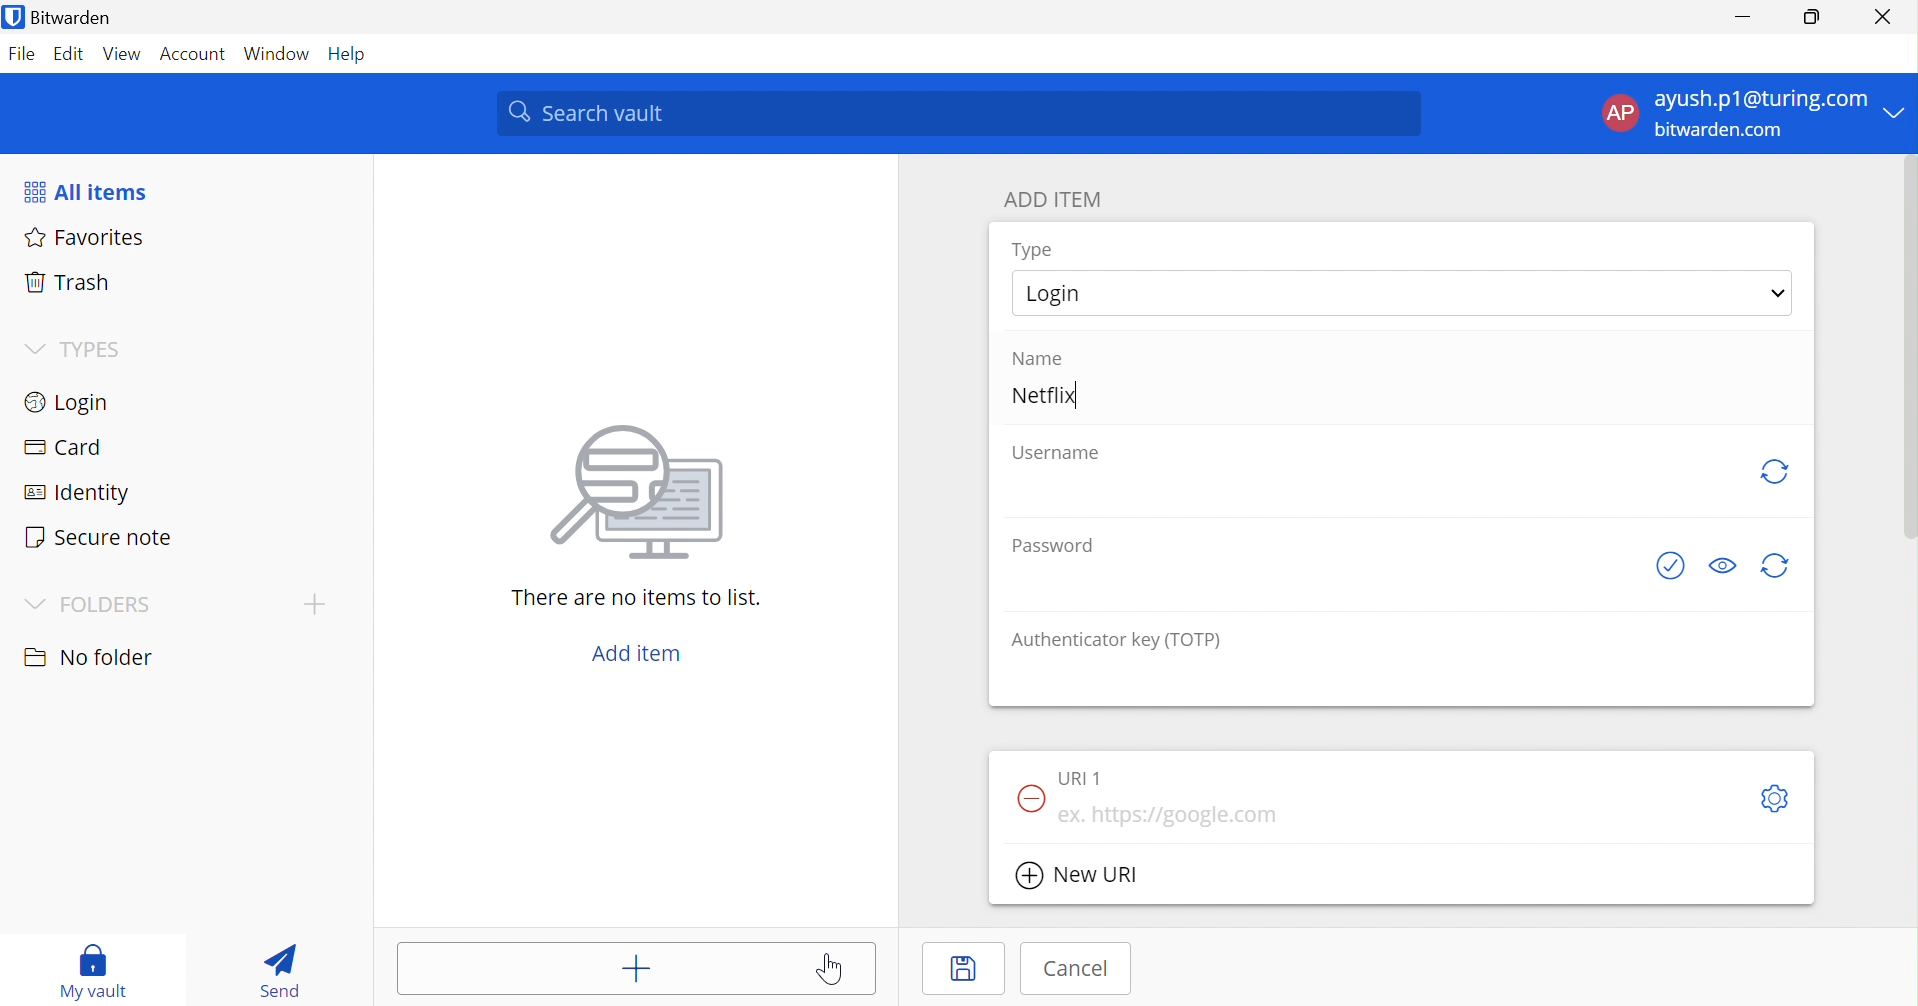 This screenshot has height=1006, width=1918. What do you see at coordinates (1778, 474) in the screenshot?
I see `Refresh` at bounding box center [1778, 474].